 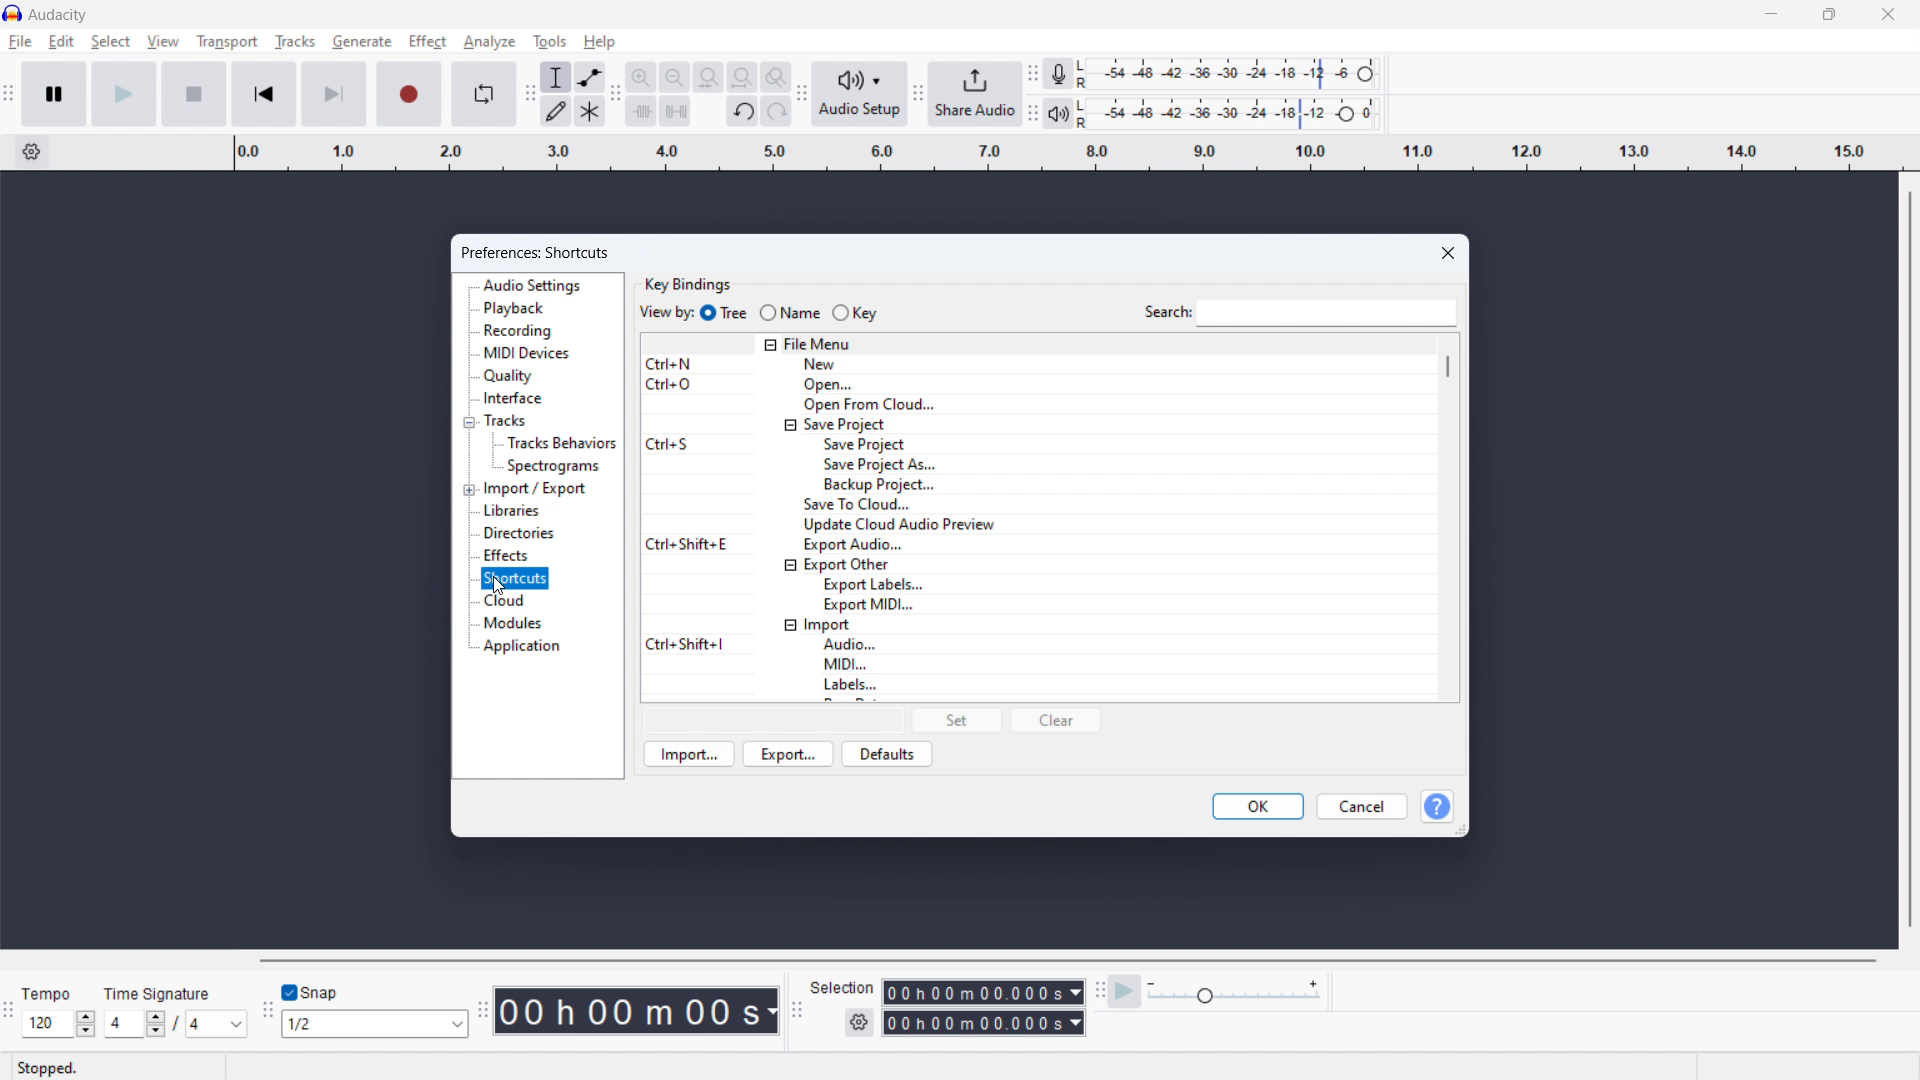 What do you see at coordinates (688, 754) in the screenshot?
I see `import` at bounding box center [688, 754].